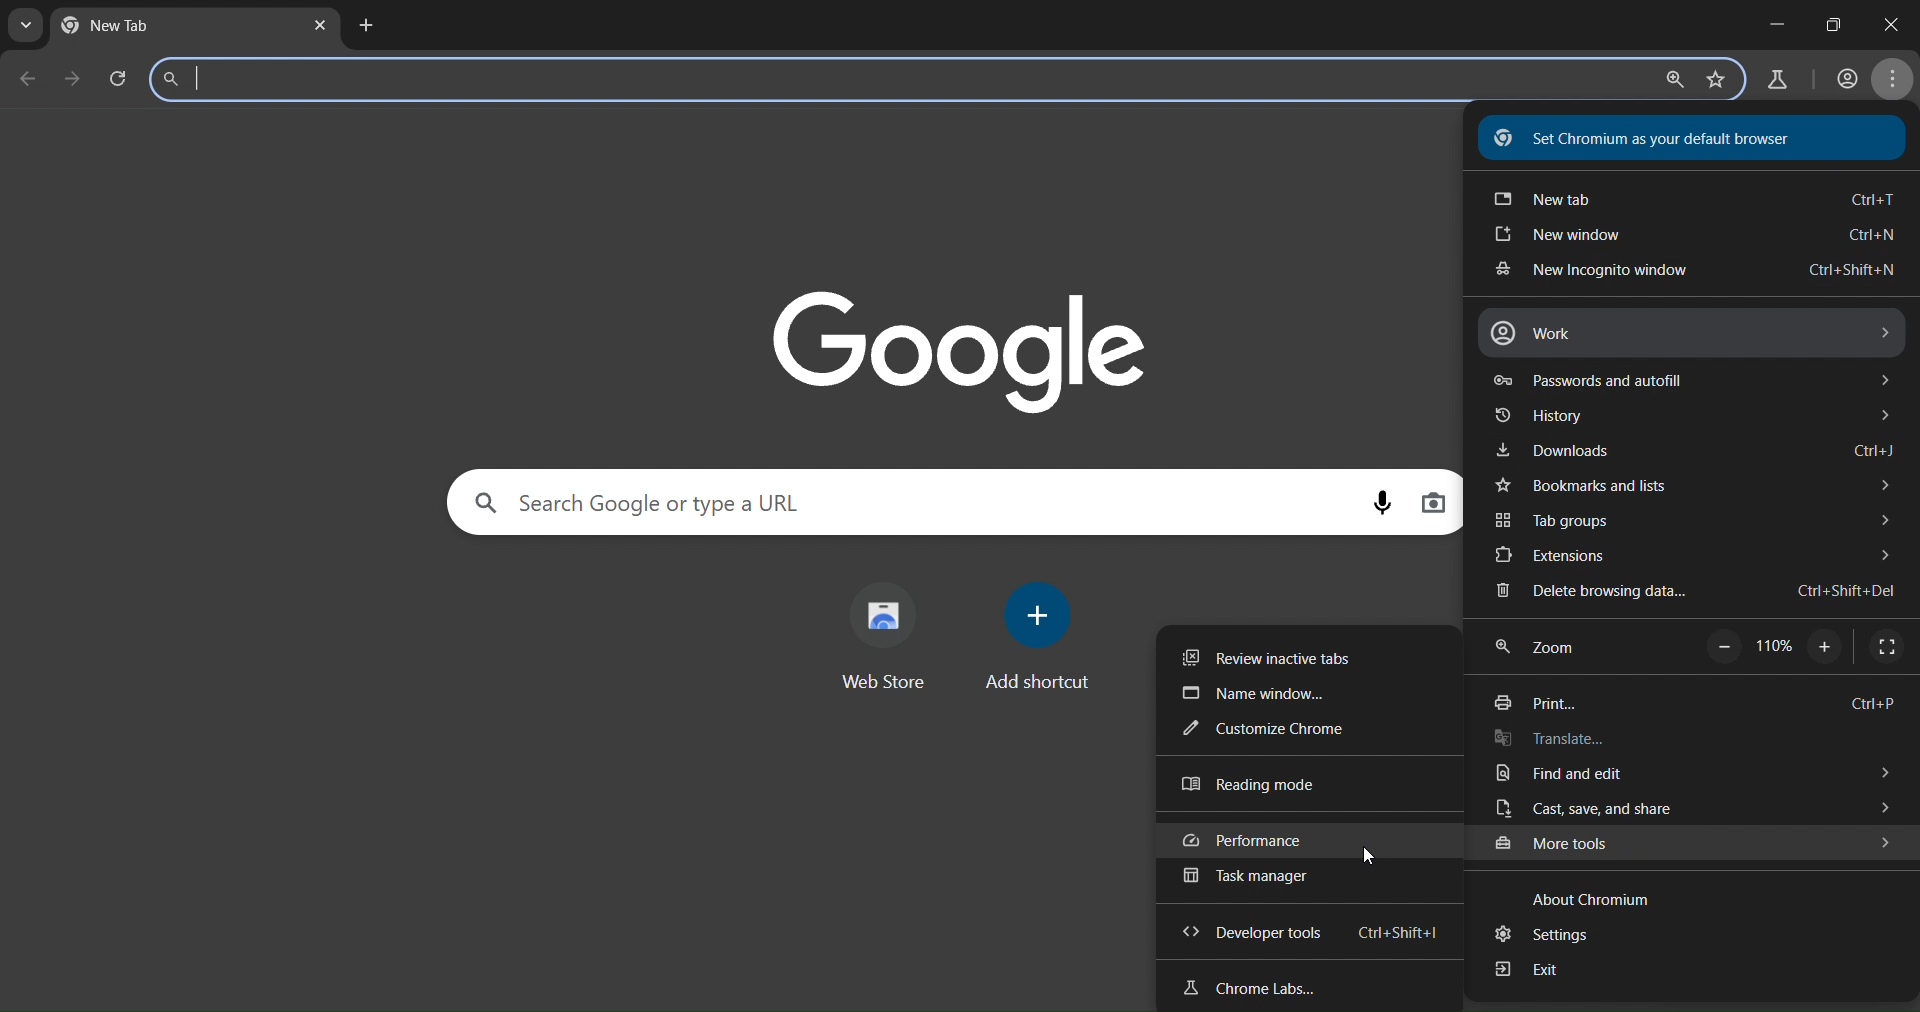  I want to click on reading mode, so click(1258, 785).